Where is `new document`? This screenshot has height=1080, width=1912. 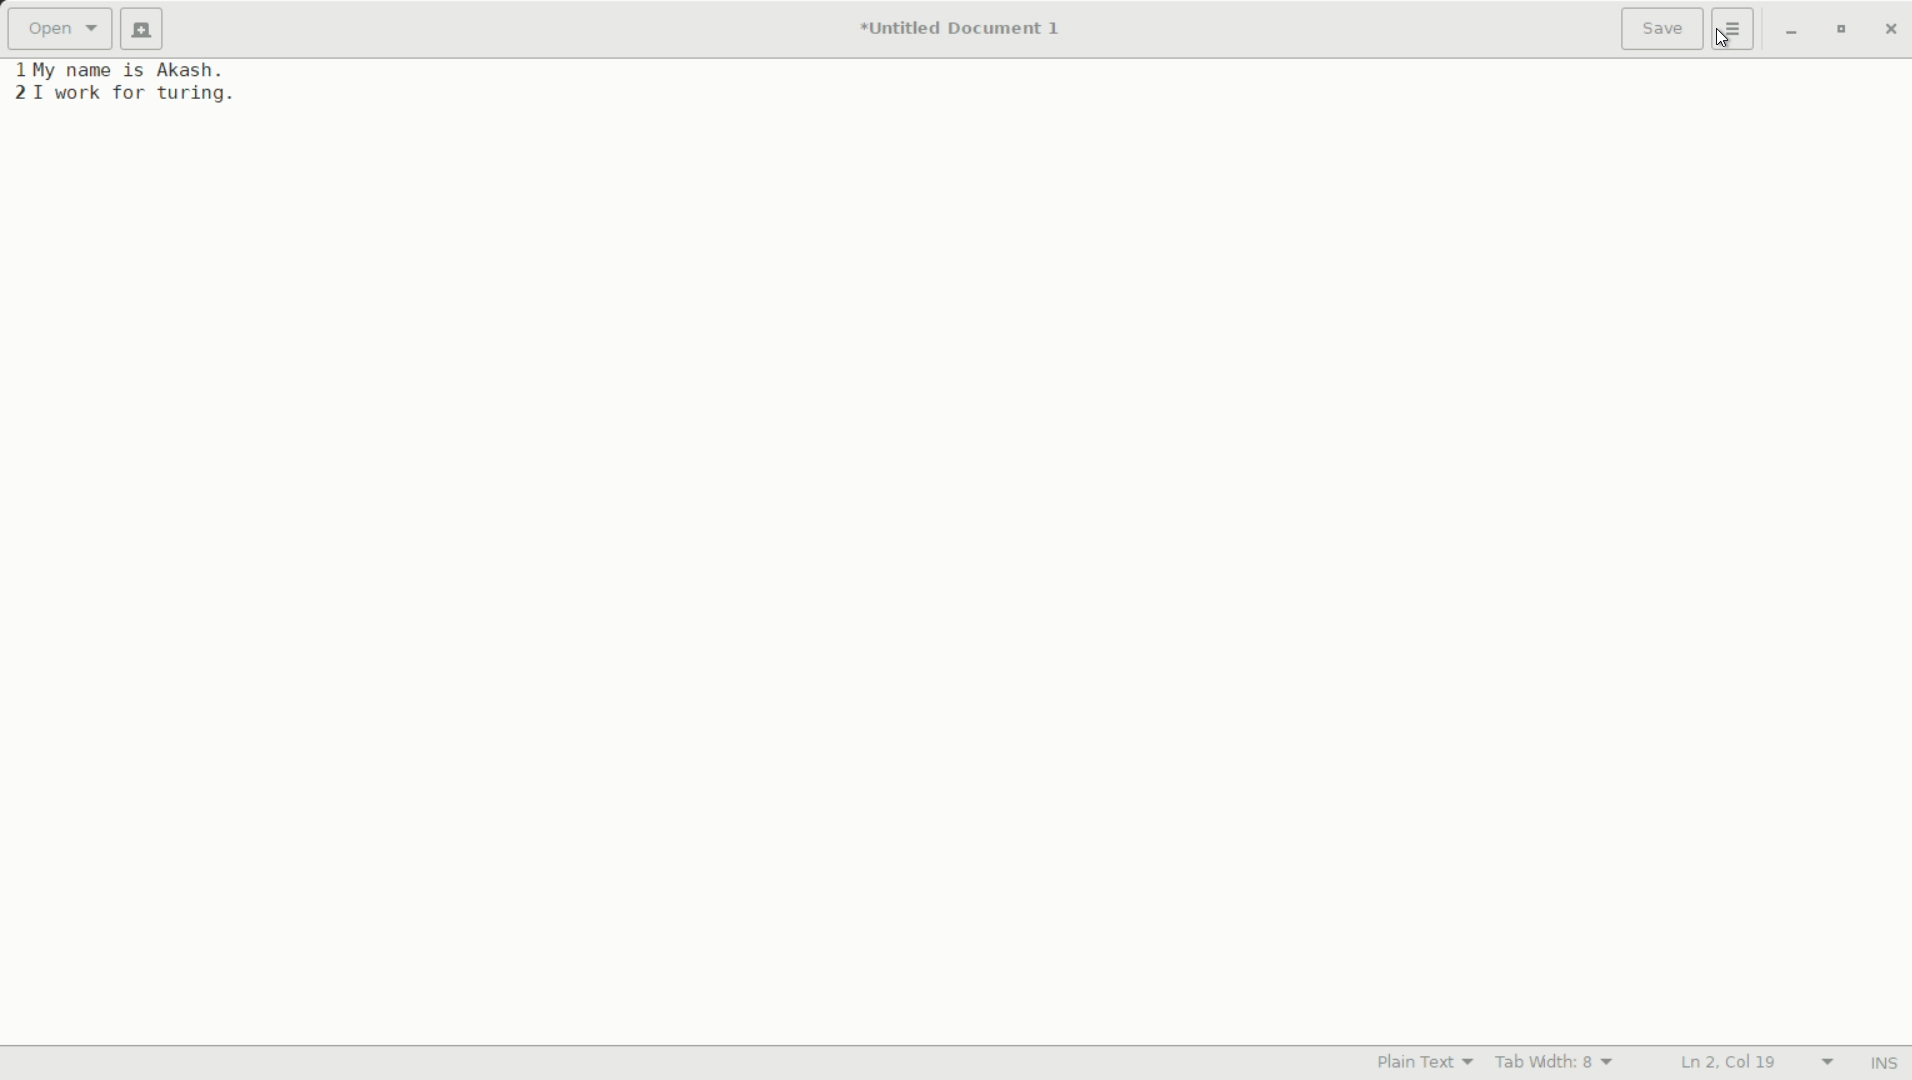 new document is located at coordinates (148, 29).